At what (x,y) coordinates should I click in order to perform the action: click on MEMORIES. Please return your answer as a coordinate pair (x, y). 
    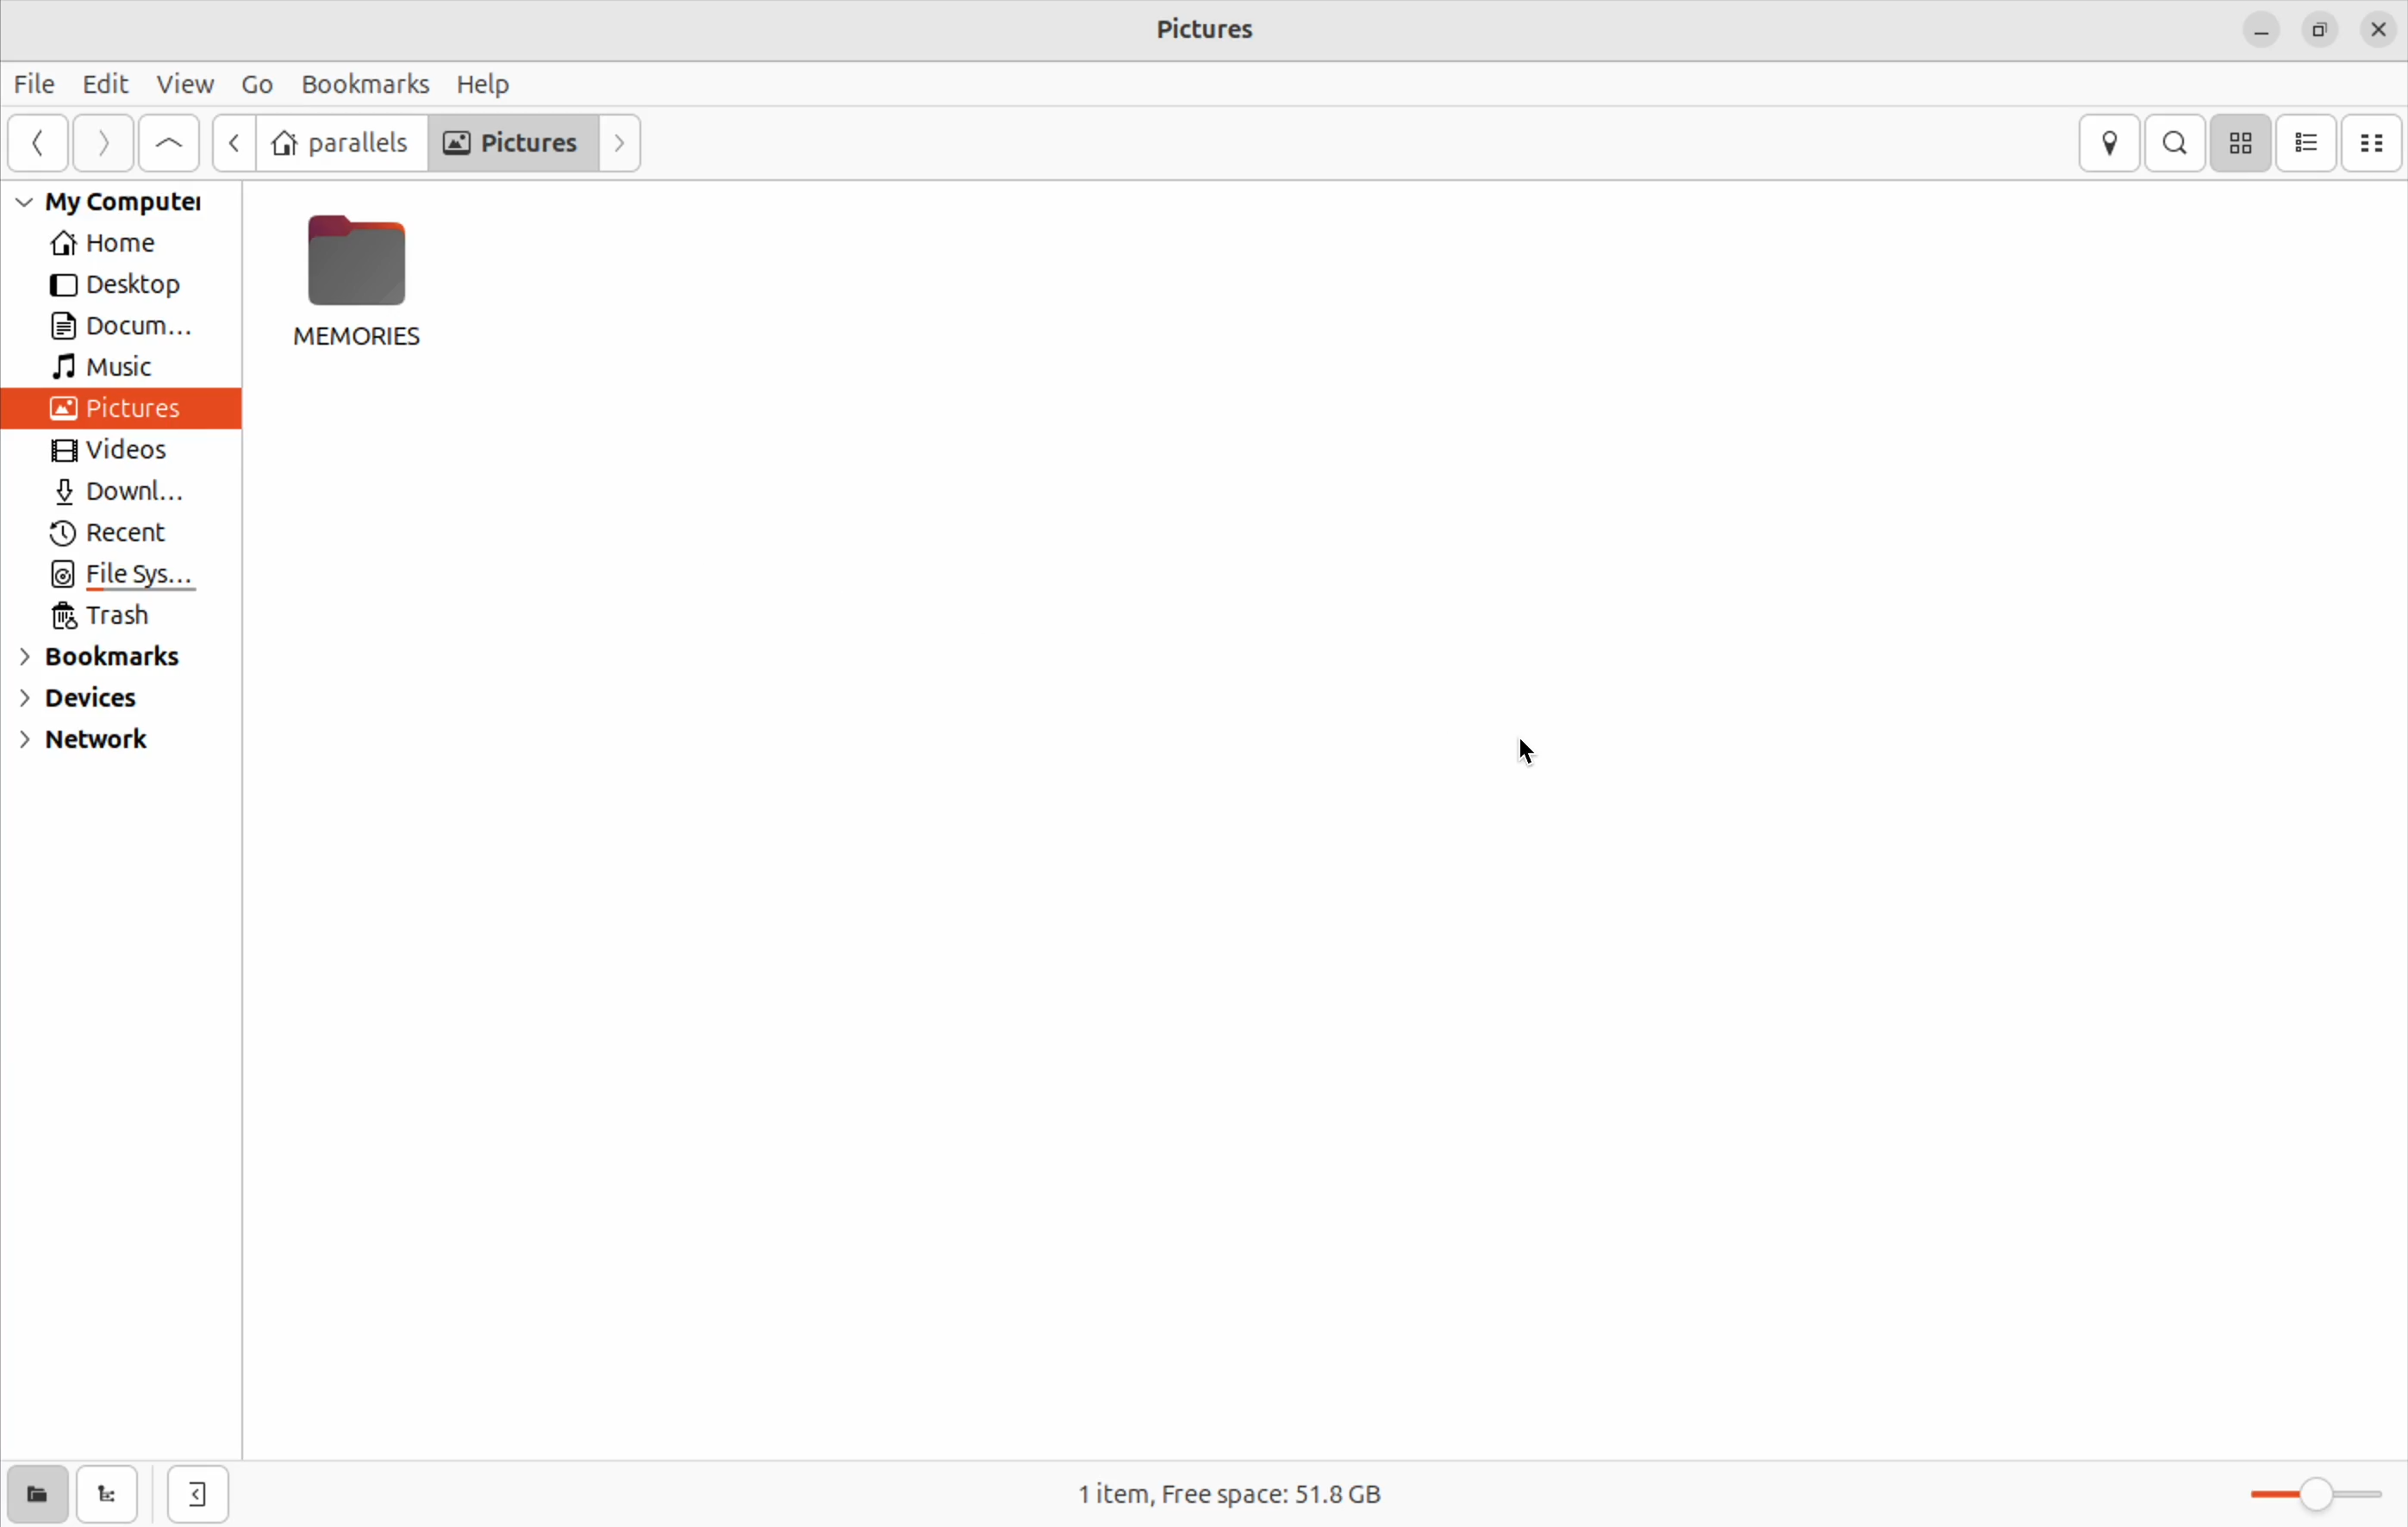
    Looking at the image, I should click on (357, 280).